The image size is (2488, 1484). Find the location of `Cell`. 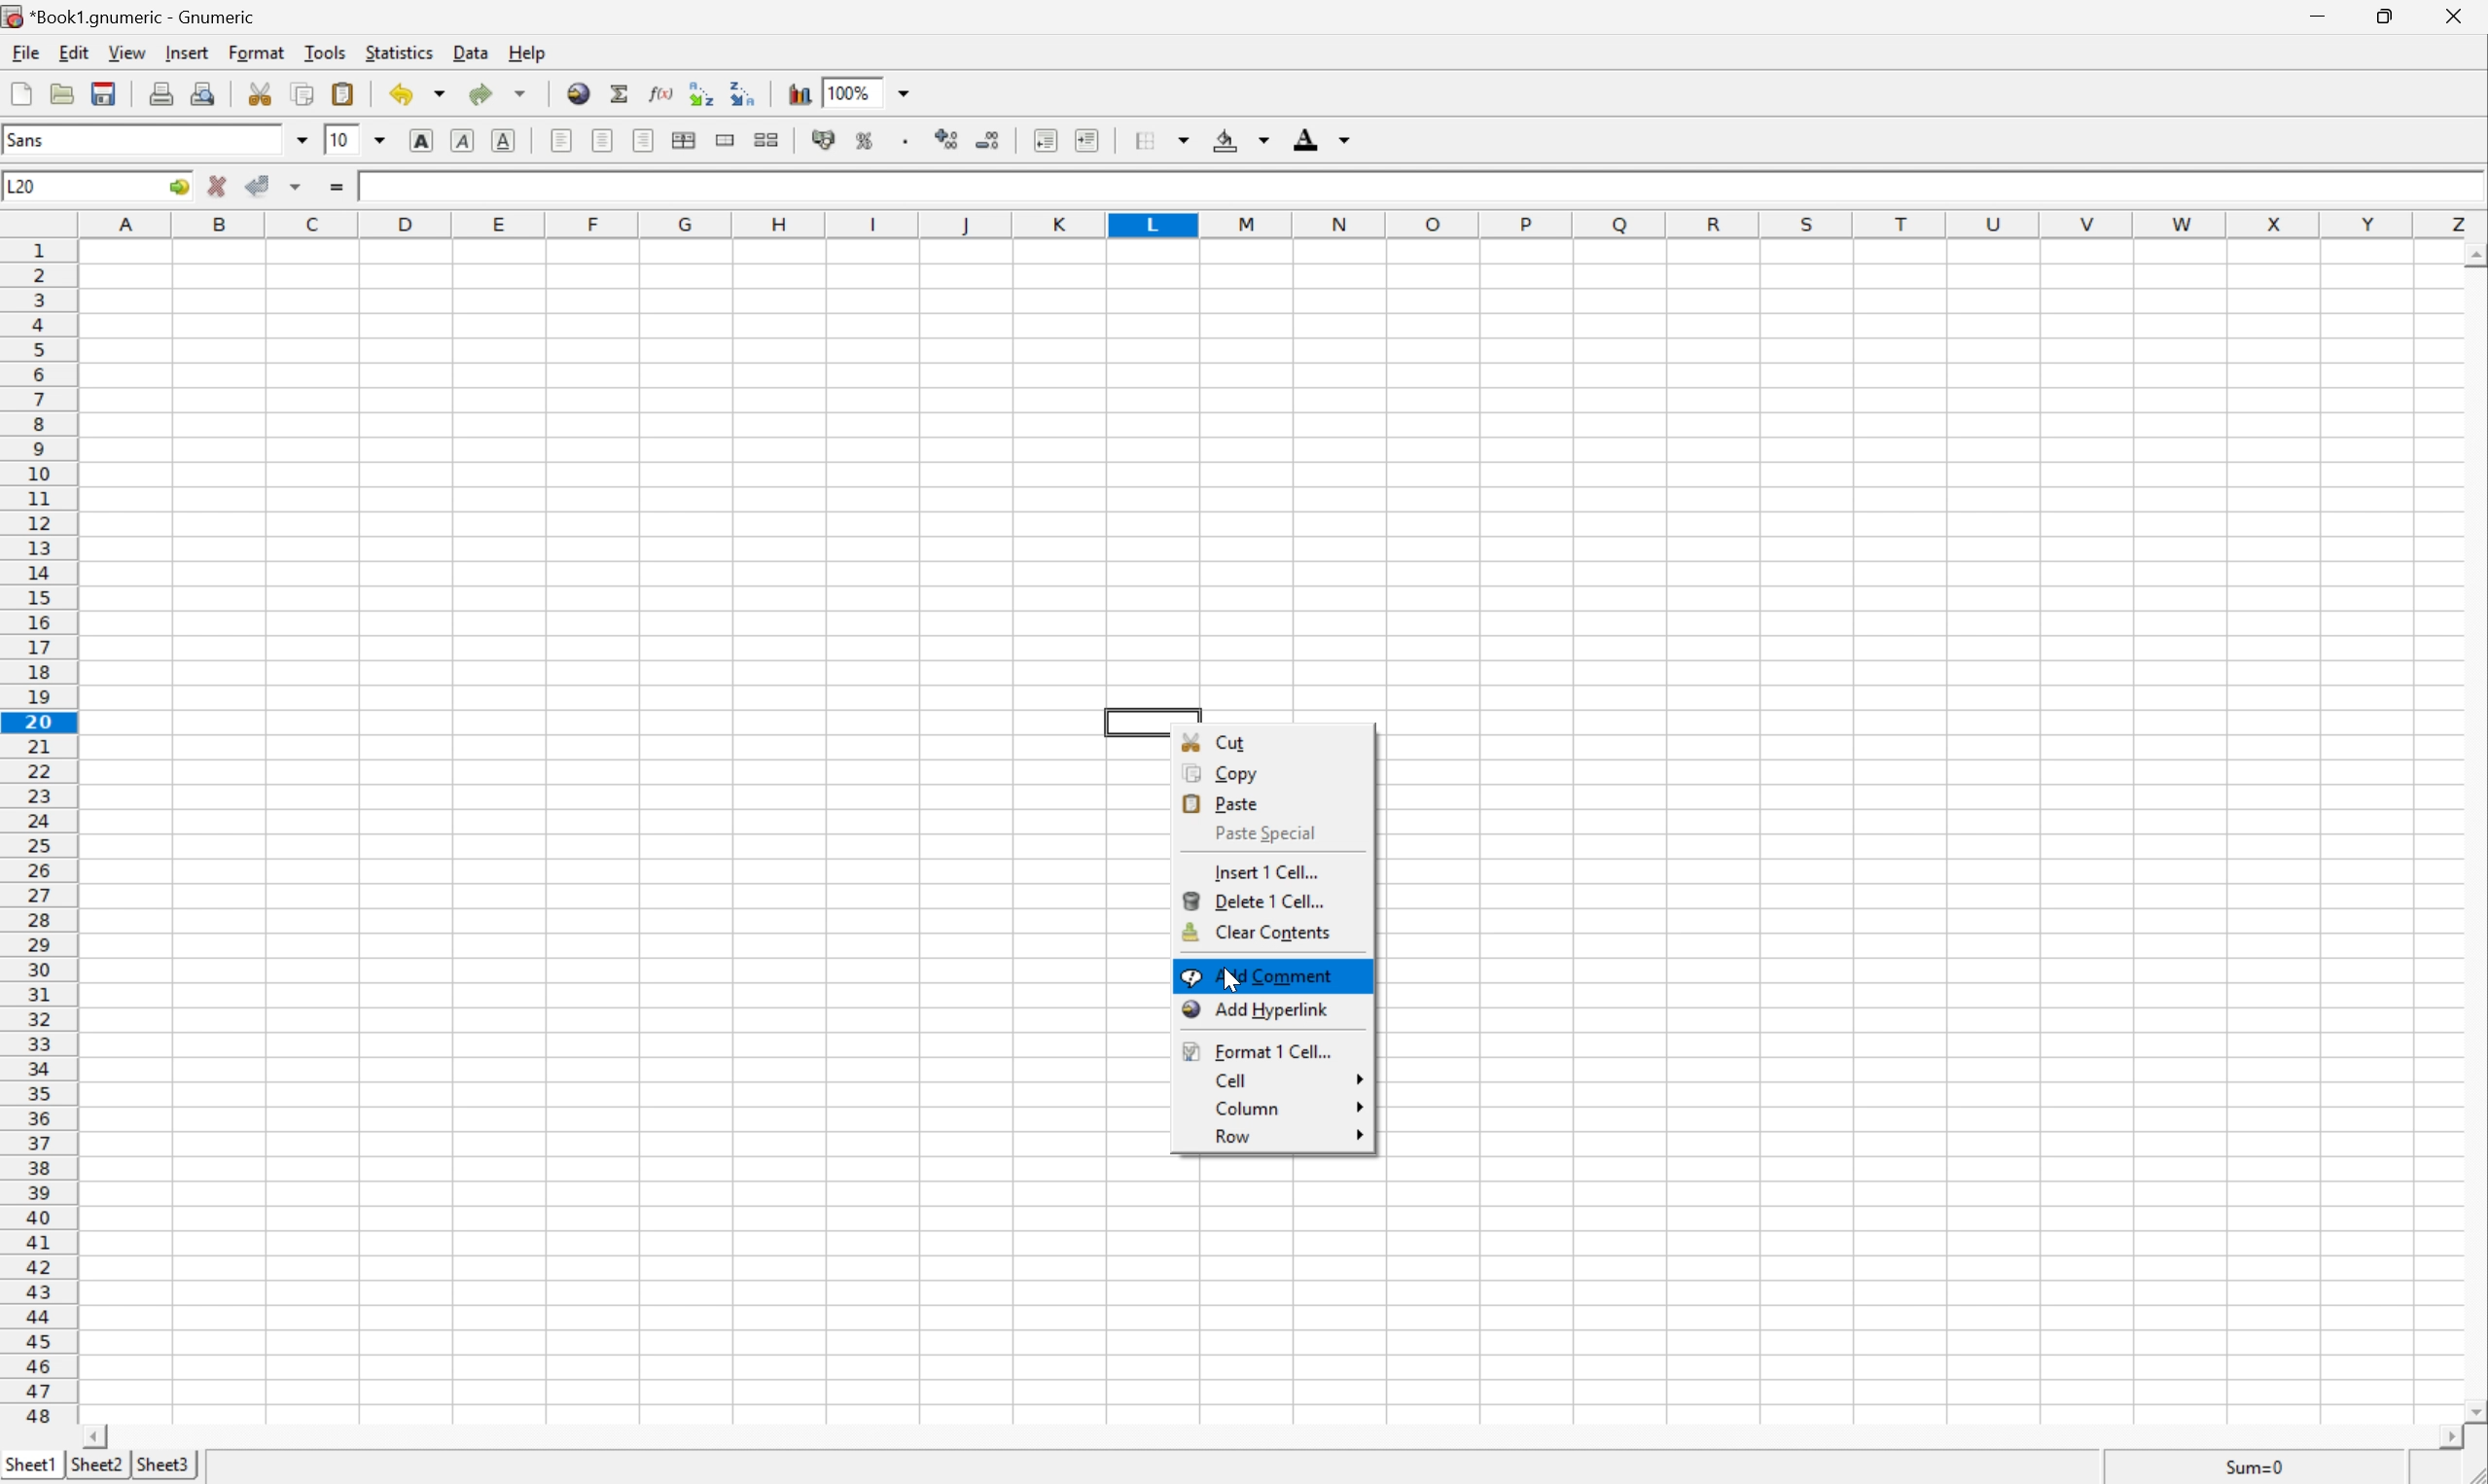

Cell is located at coordinates (1232, 1081).